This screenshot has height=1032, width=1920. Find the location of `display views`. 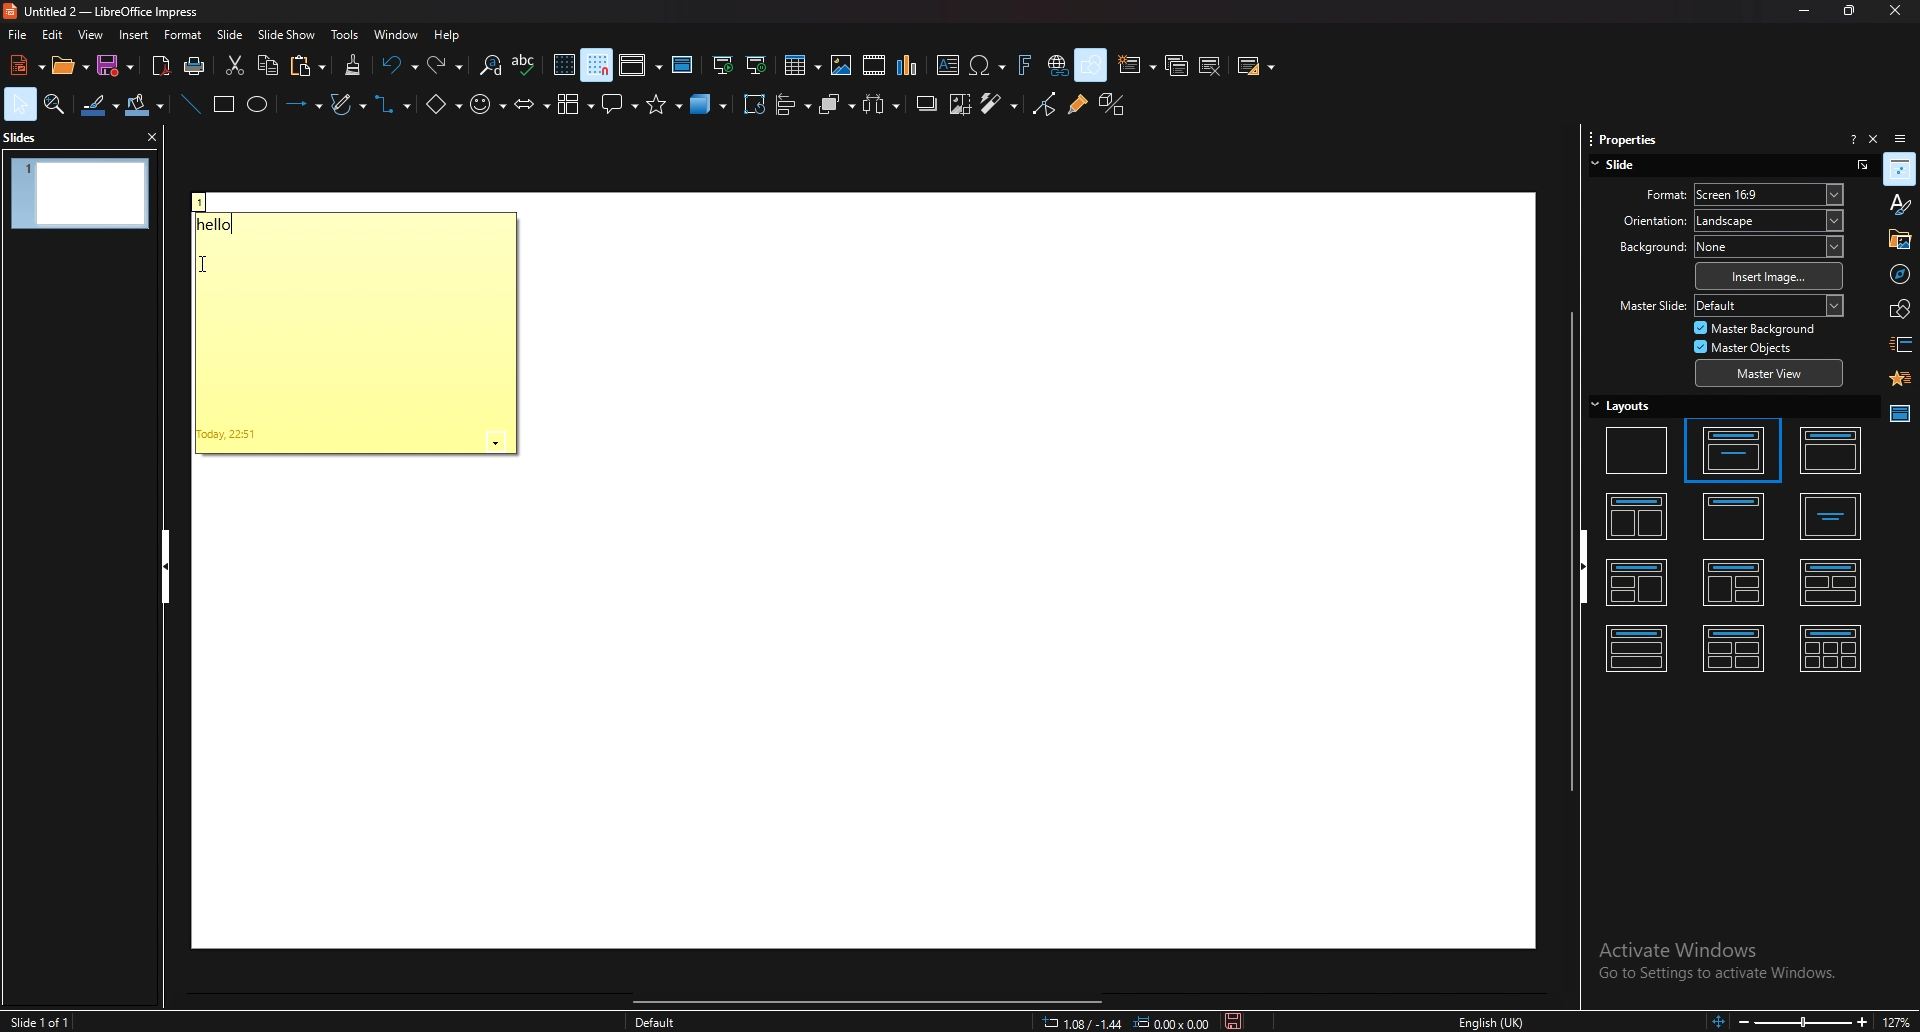

display views is located at coordinates (640, 67).